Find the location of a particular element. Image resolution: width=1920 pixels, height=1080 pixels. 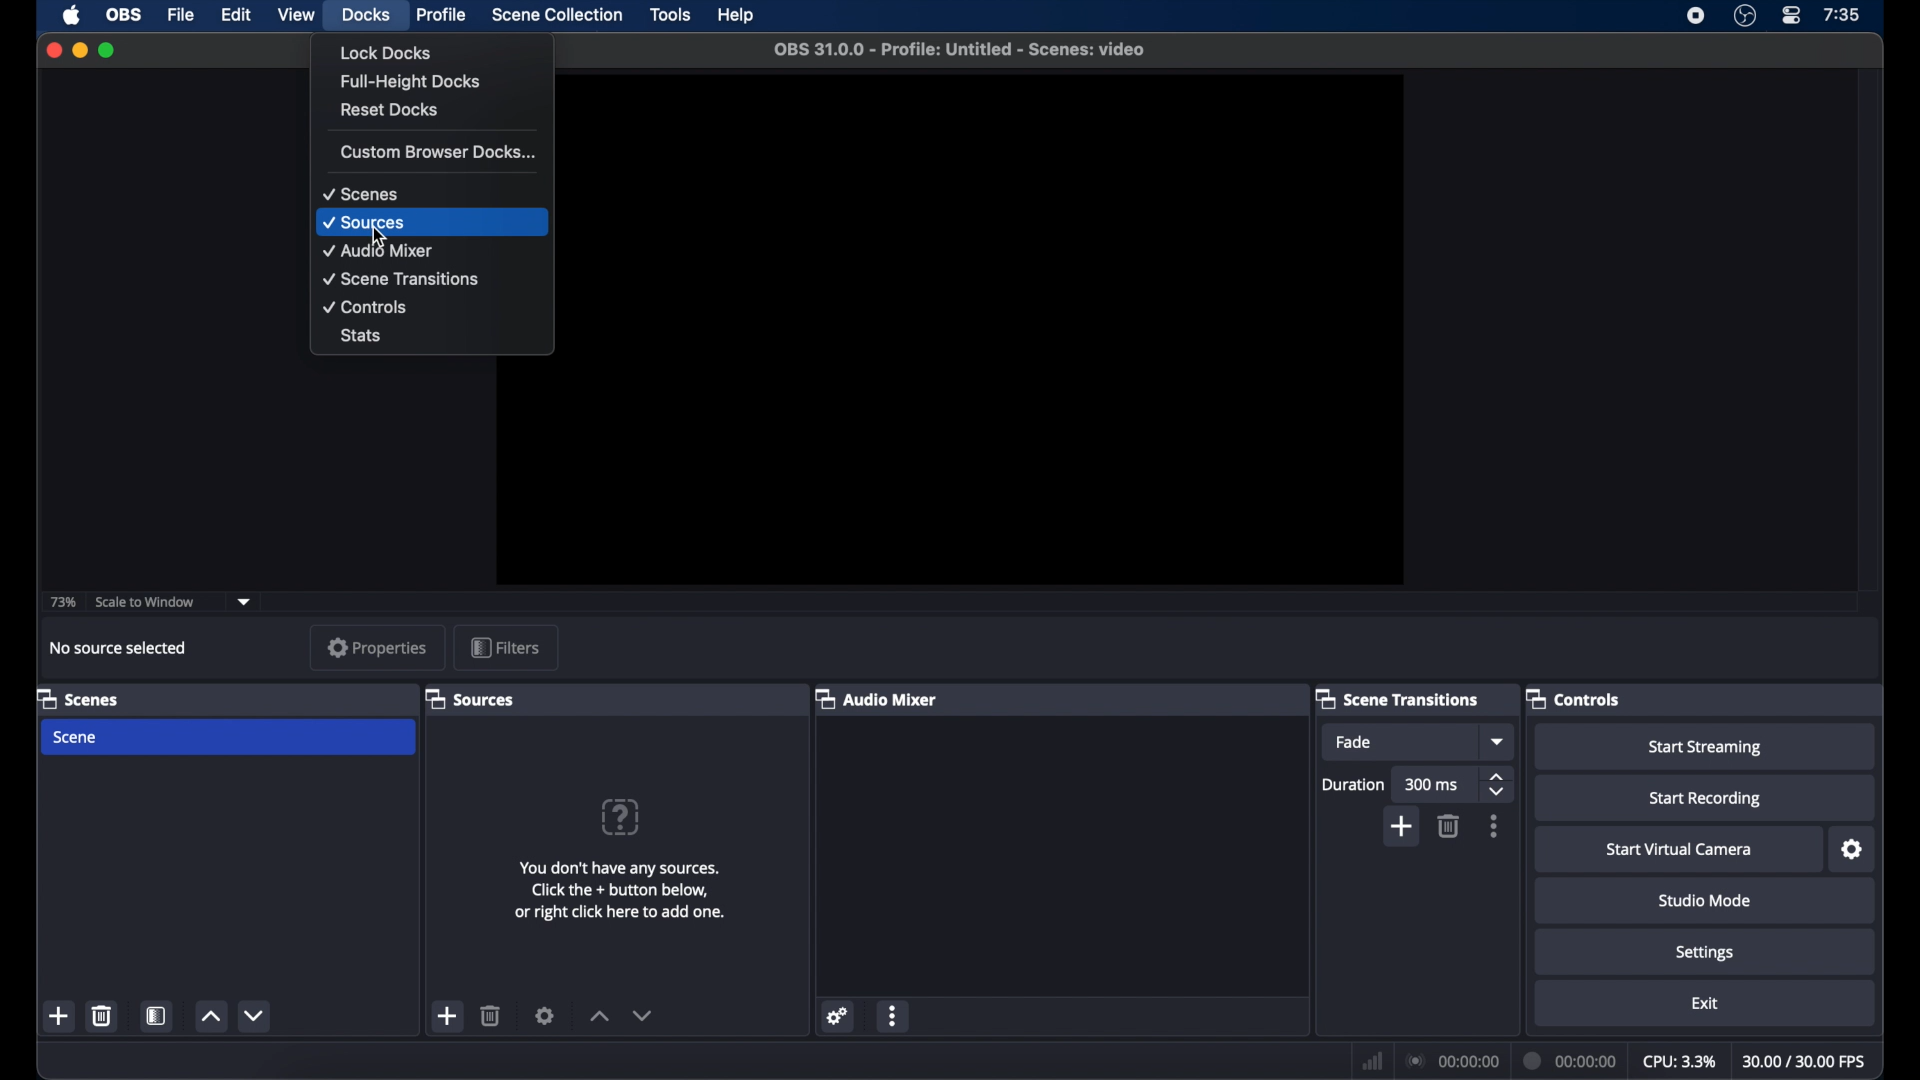

settings is located at coordinates (1705, 951).